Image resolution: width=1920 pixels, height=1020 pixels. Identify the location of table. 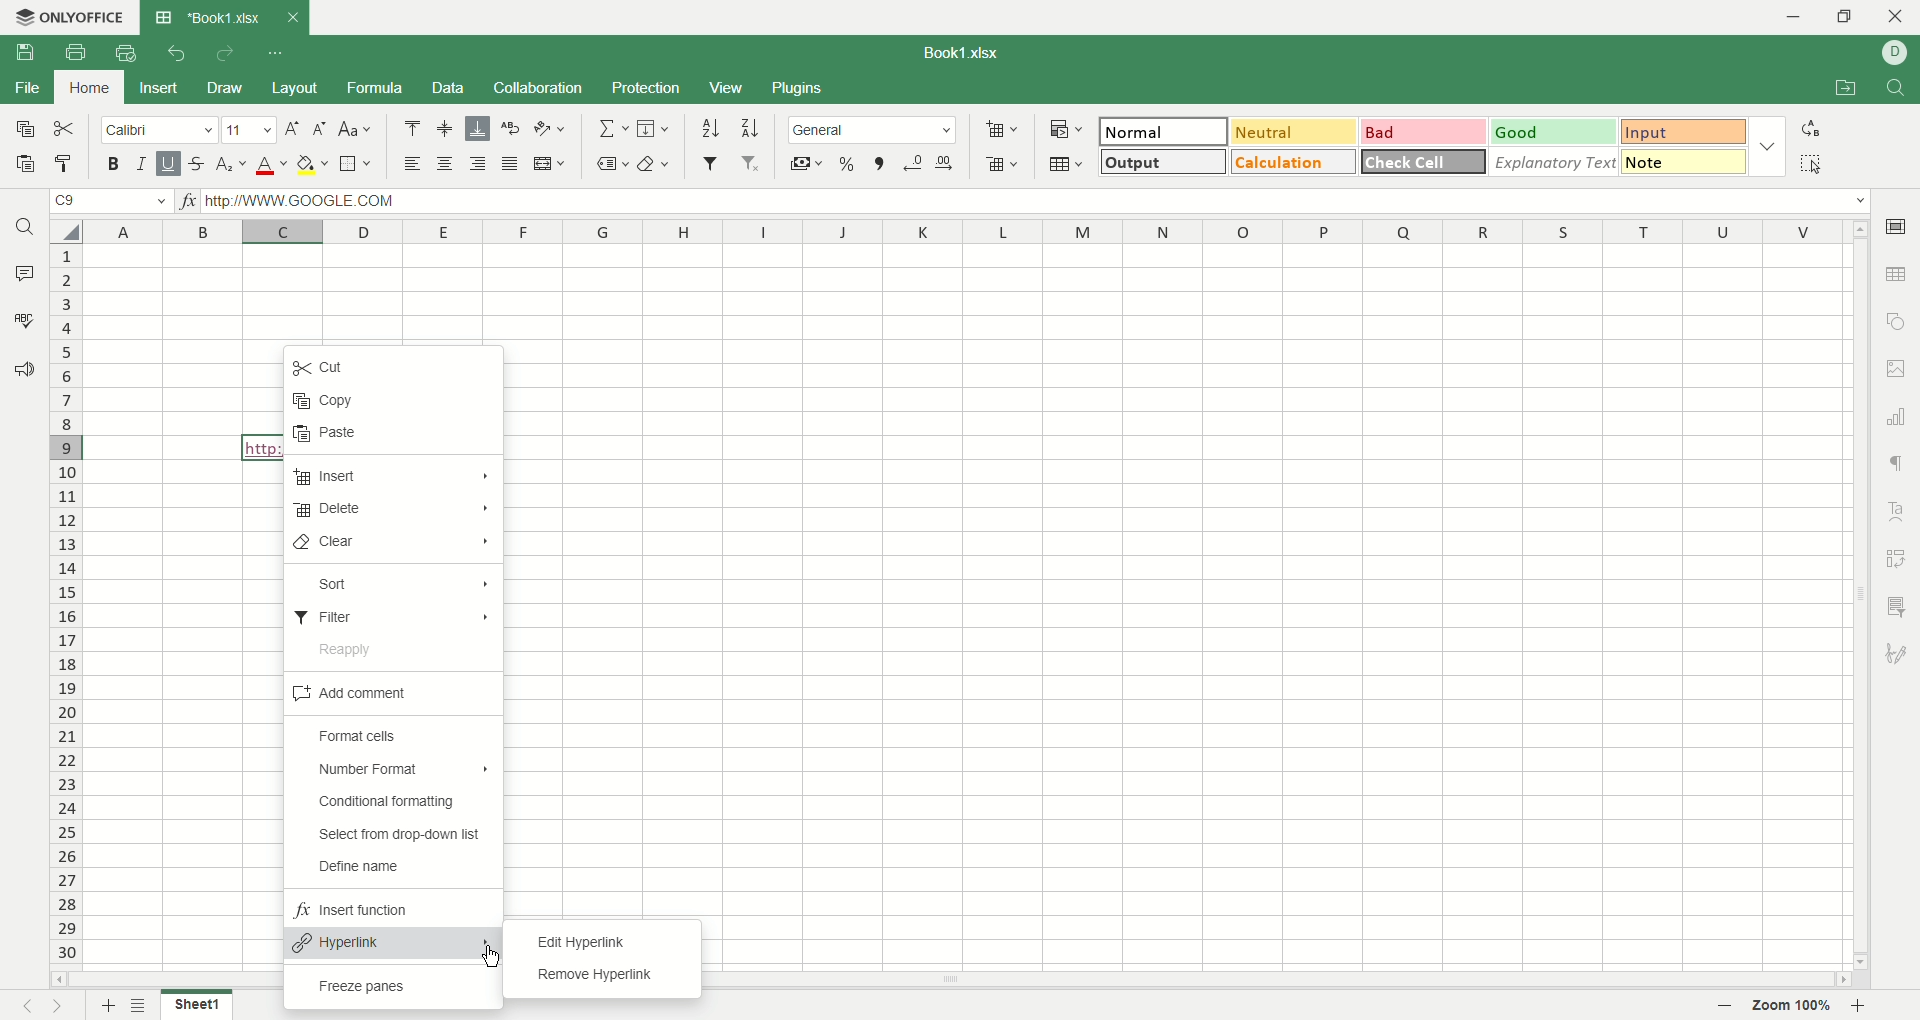
(1067, 163).